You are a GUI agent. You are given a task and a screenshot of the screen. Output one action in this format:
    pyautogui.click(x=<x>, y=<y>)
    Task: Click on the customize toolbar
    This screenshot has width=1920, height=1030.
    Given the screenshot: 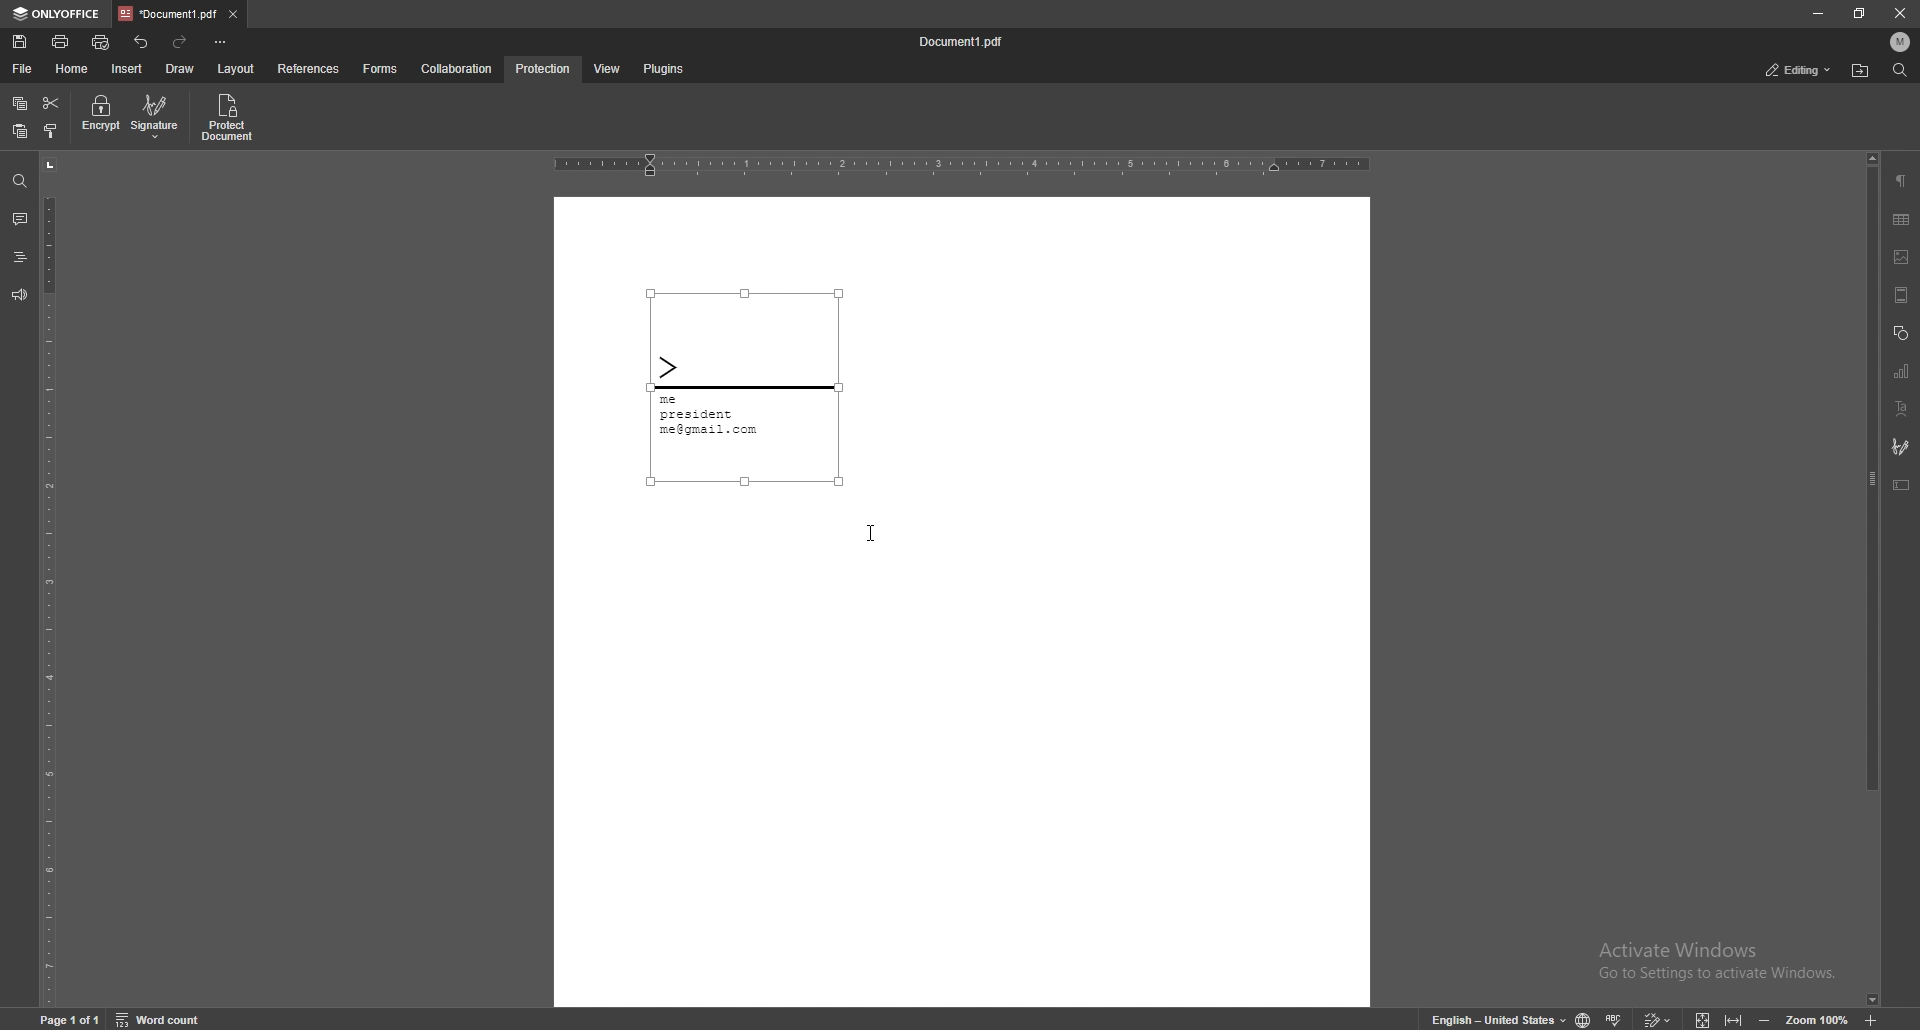 What is the action you would take?
    pyautogui.click(x=220, y=41)
    